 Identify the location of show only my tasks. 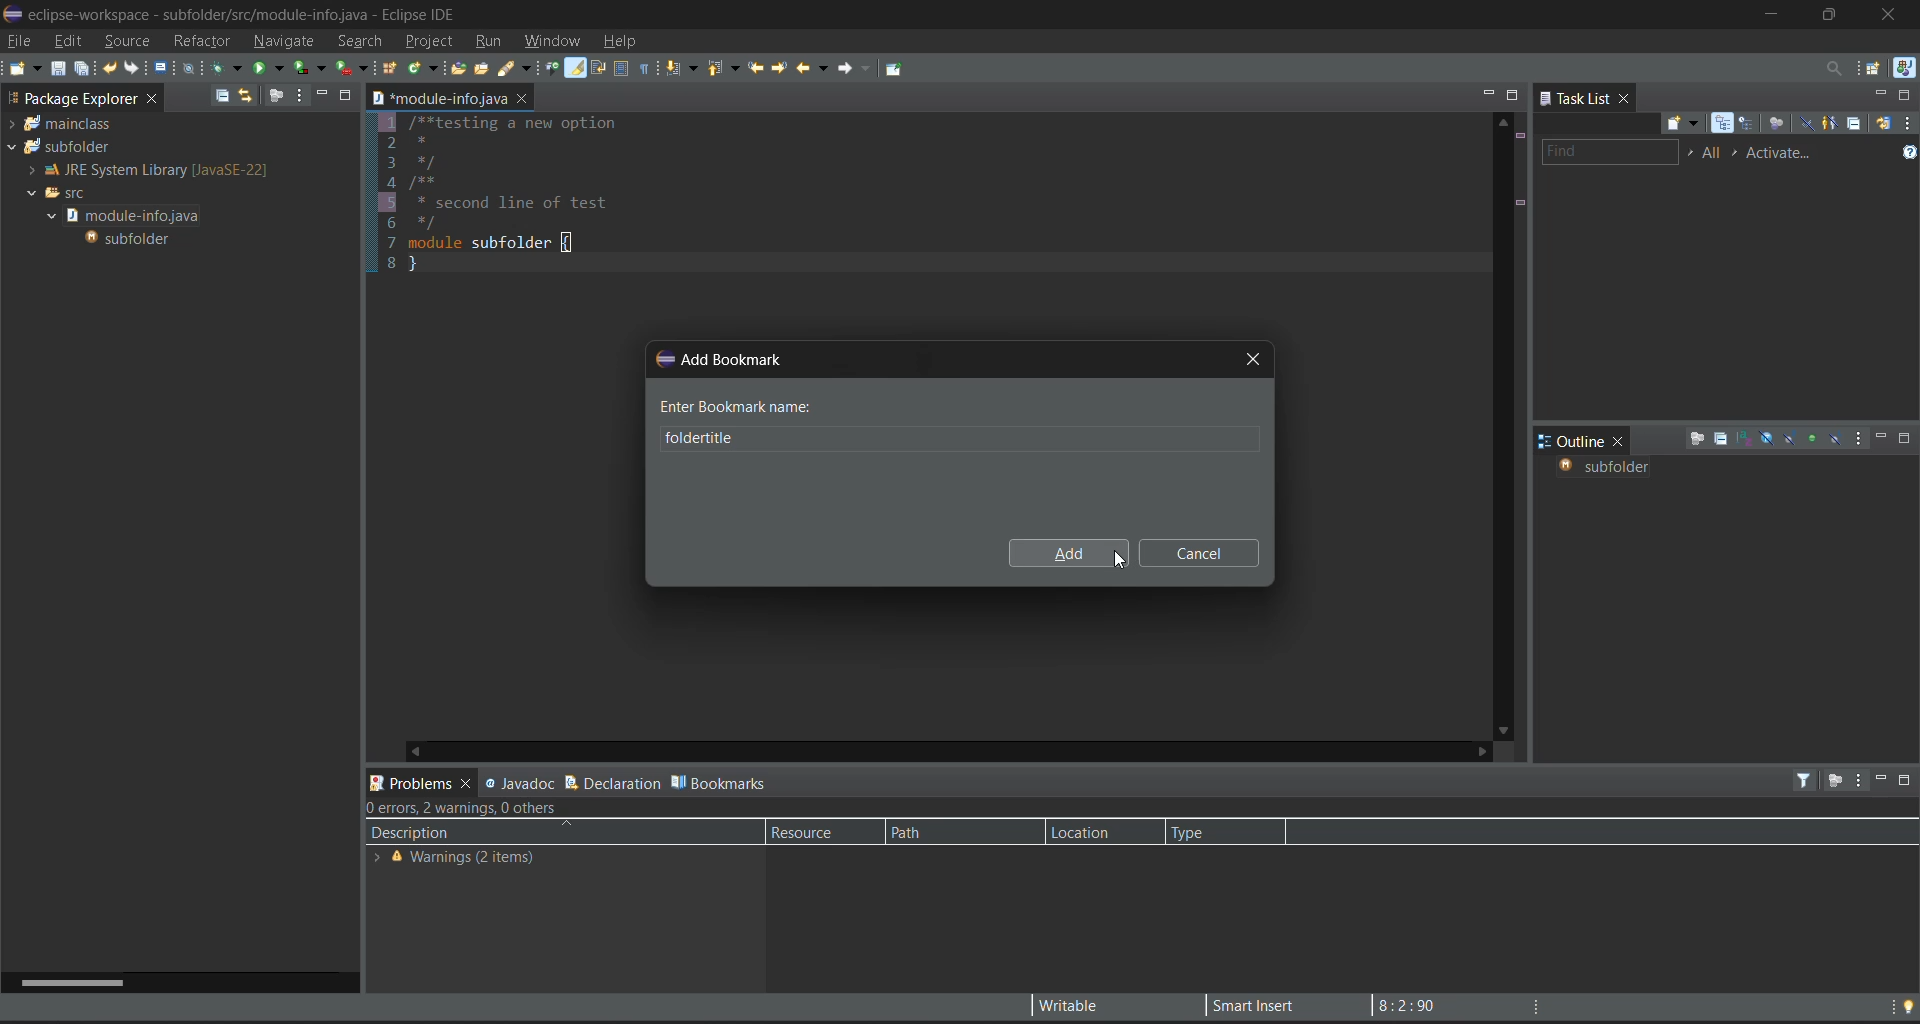
(1831, 123).